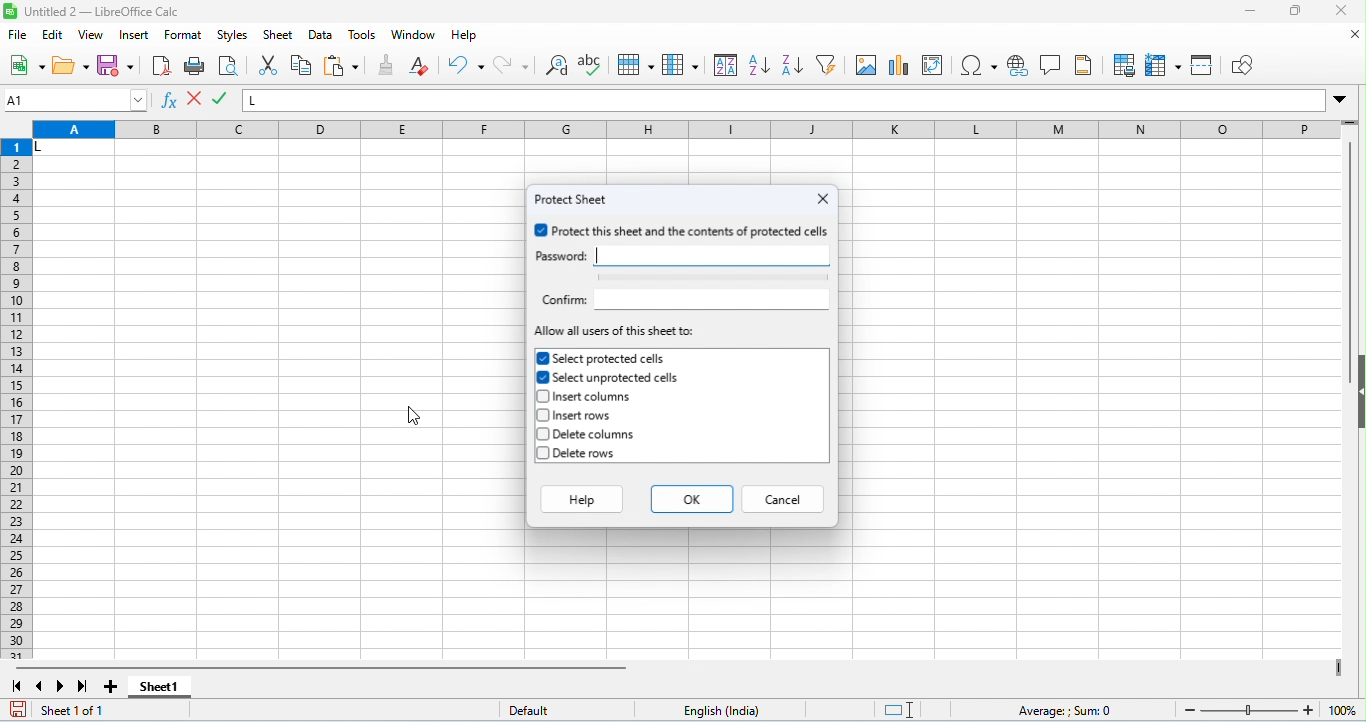 The width and height of the screenshot is (1366, 722). Describe the element at coordinates (602, 358) in the screenshot. I see `select protected cells` at that location.